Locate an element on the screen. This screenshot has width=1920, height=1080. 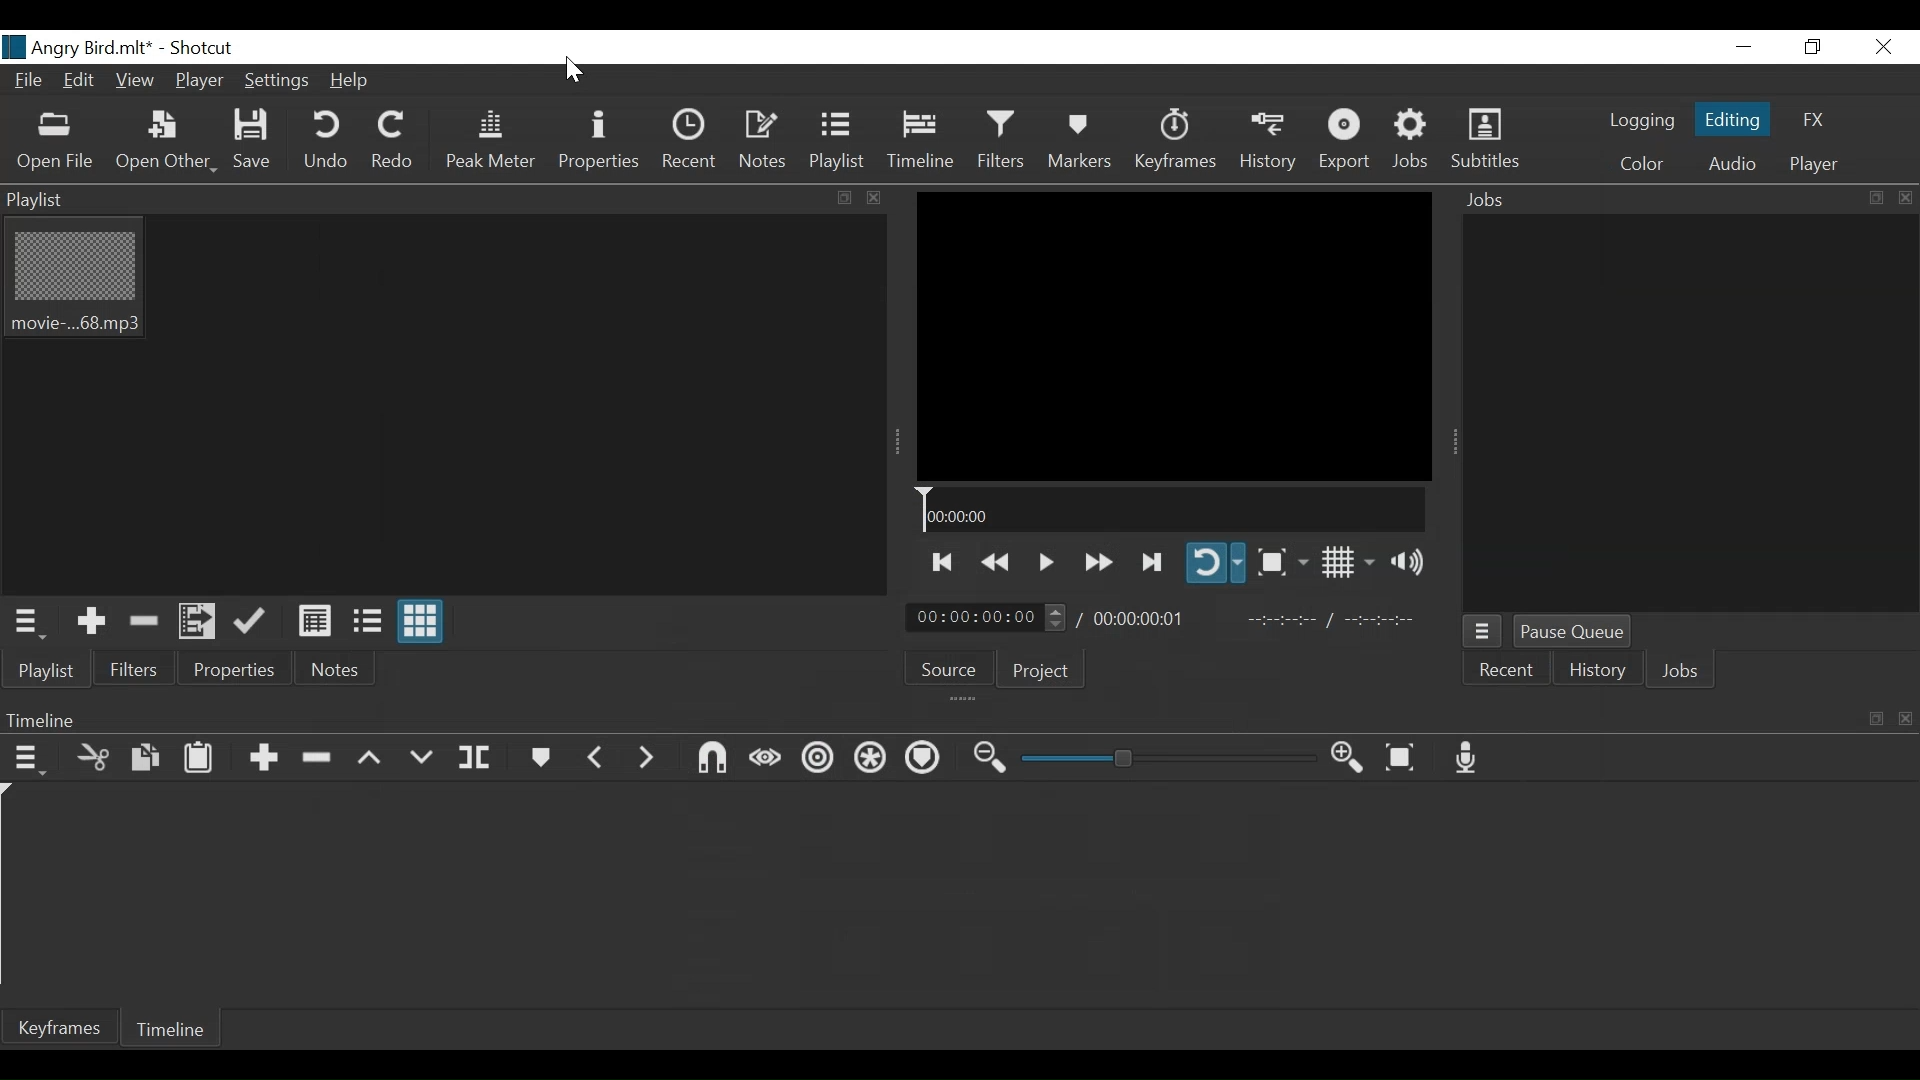
File is located at coordinates (31, 83).